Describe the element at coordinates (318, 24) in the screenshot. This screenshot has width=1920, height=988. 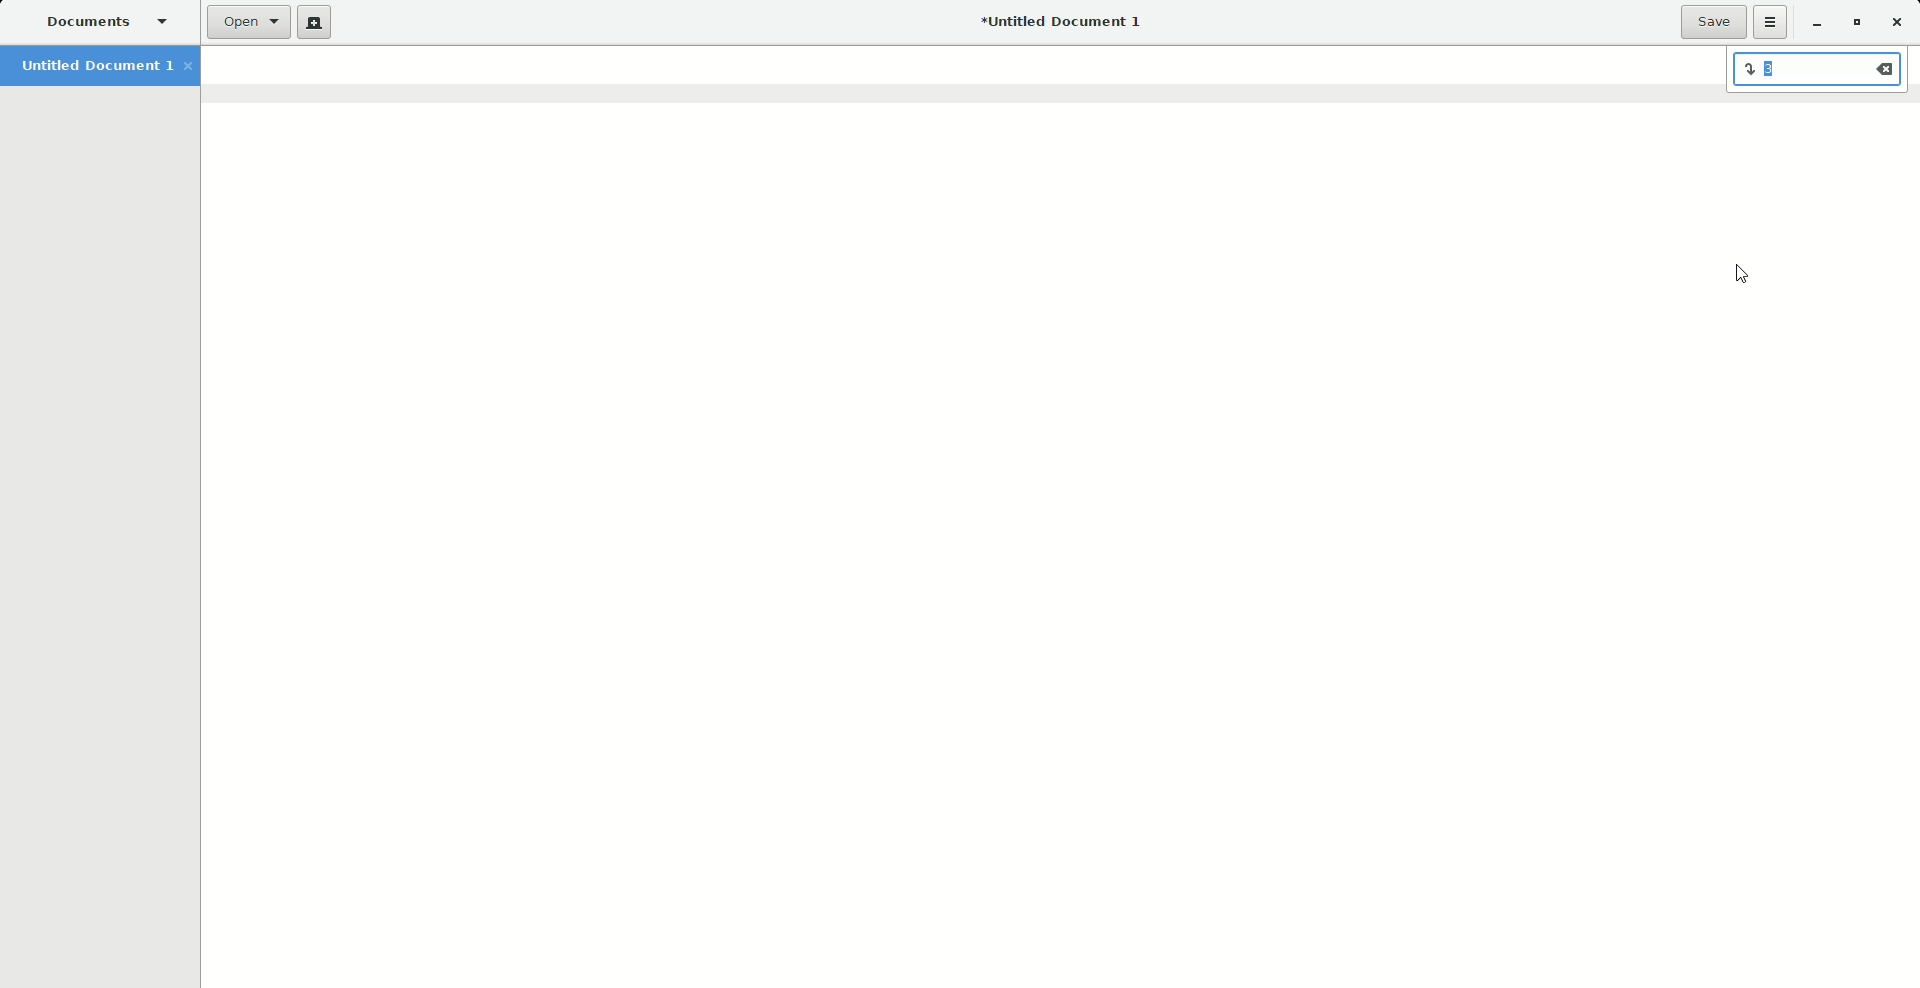
I see `New` at that location.